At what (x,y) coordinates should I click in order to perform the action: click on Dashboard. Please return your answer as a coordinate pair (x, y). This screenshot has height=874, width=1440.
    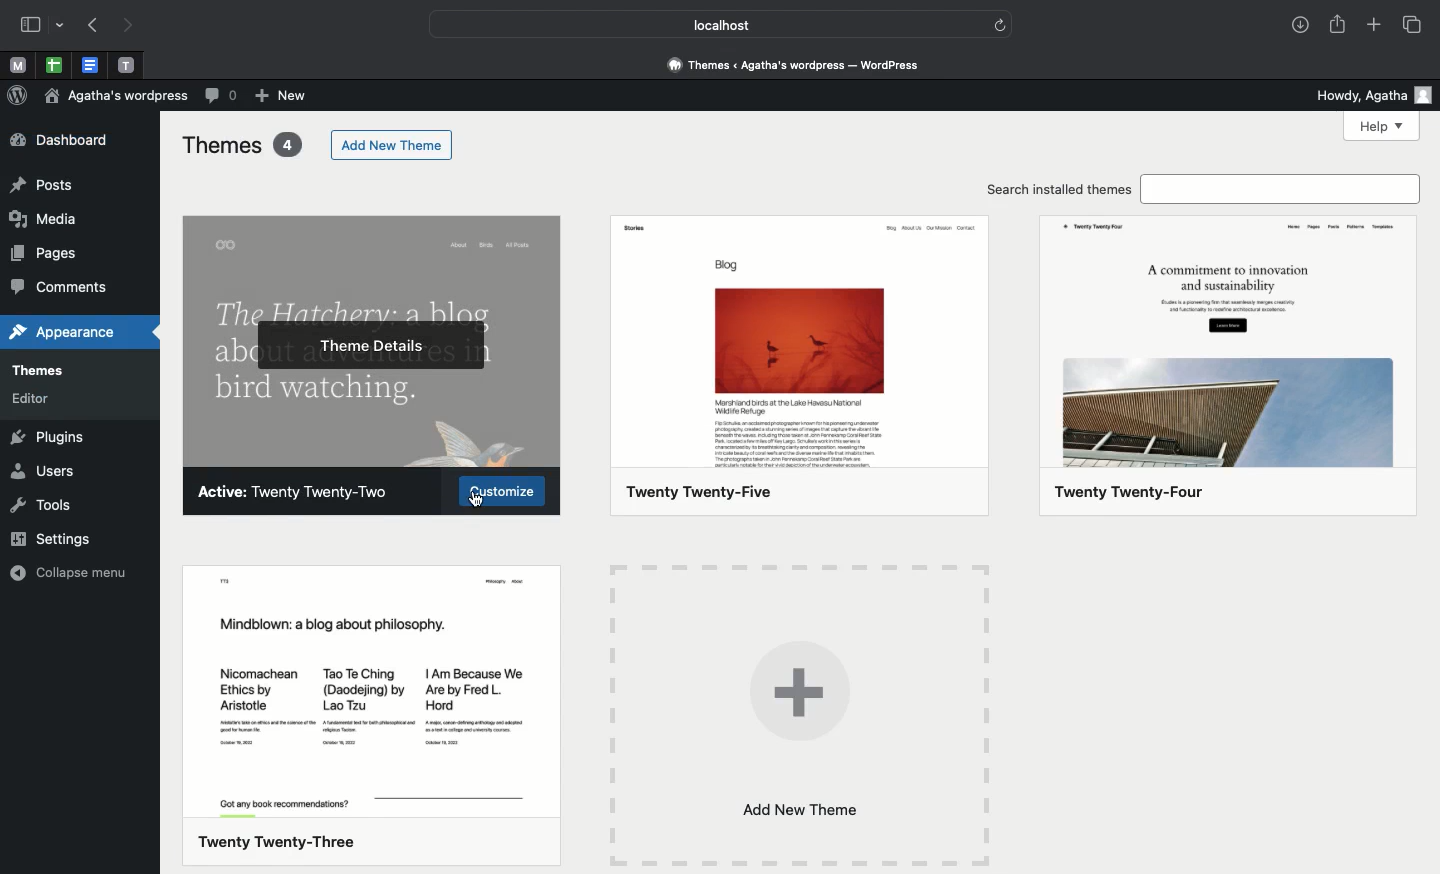
    Looking at the image, I should click on (71, 139).